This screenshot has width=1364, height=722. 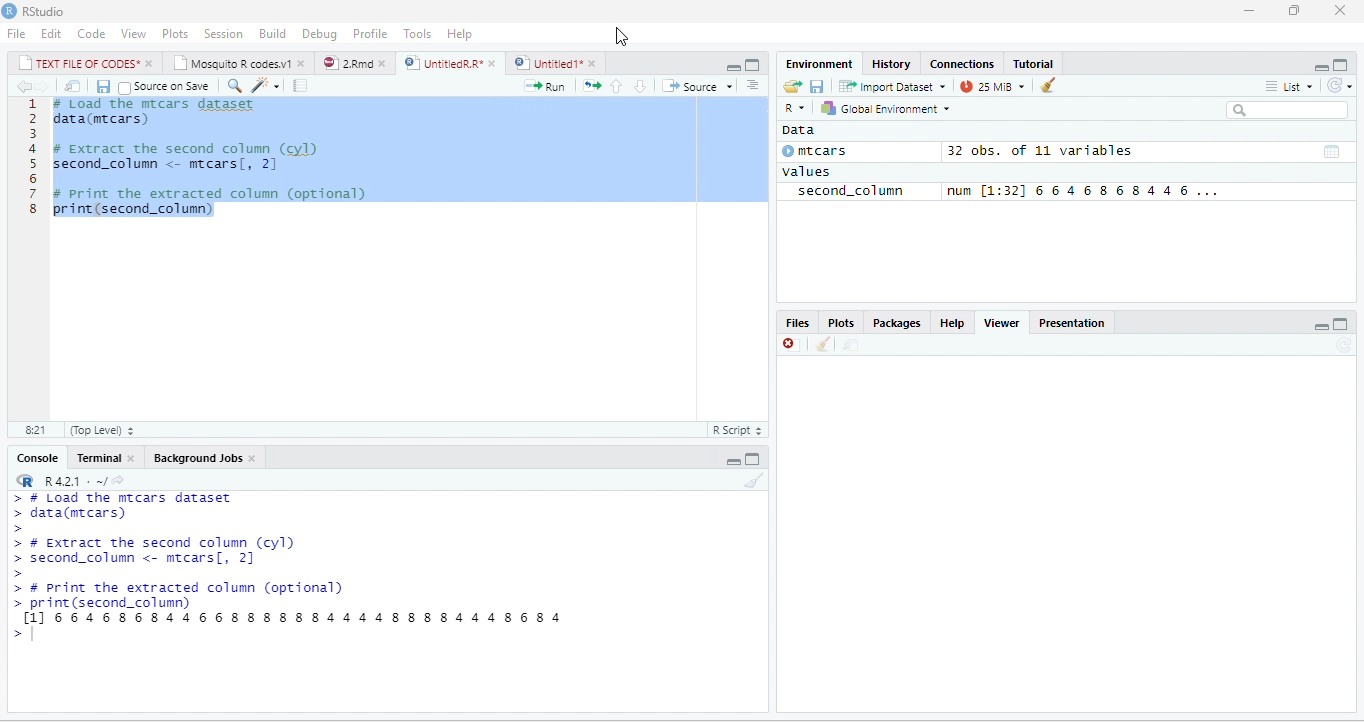 What do you see at coordinates (817, 64) in the screenshot?
I see `‘Environment` at bounding box center [817, 64].